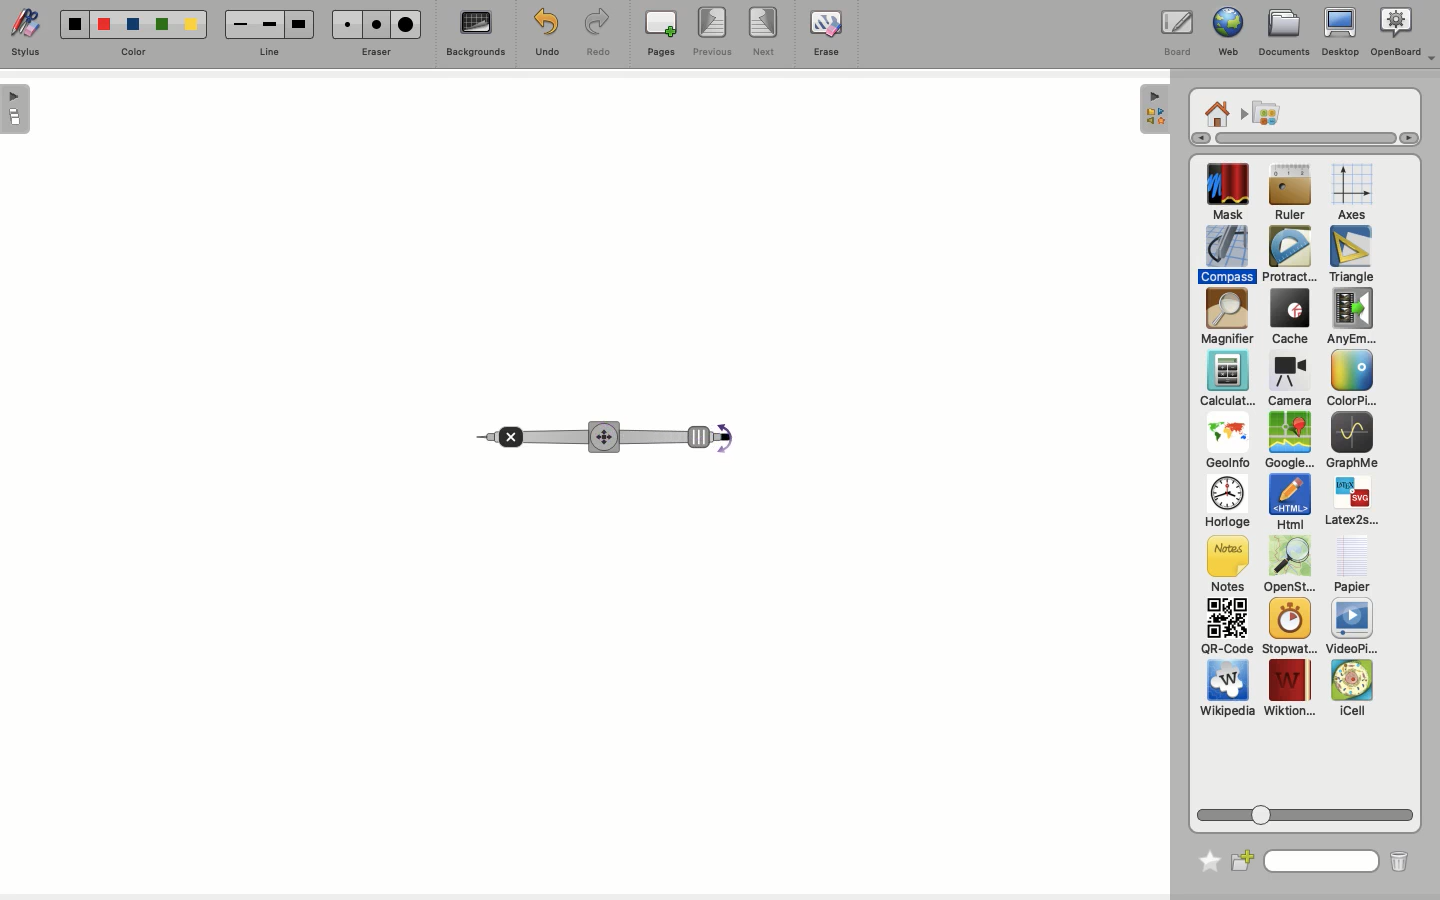  Describe the element at coordinates (1348, 380) in the screenshot. I see `Color` at that location.